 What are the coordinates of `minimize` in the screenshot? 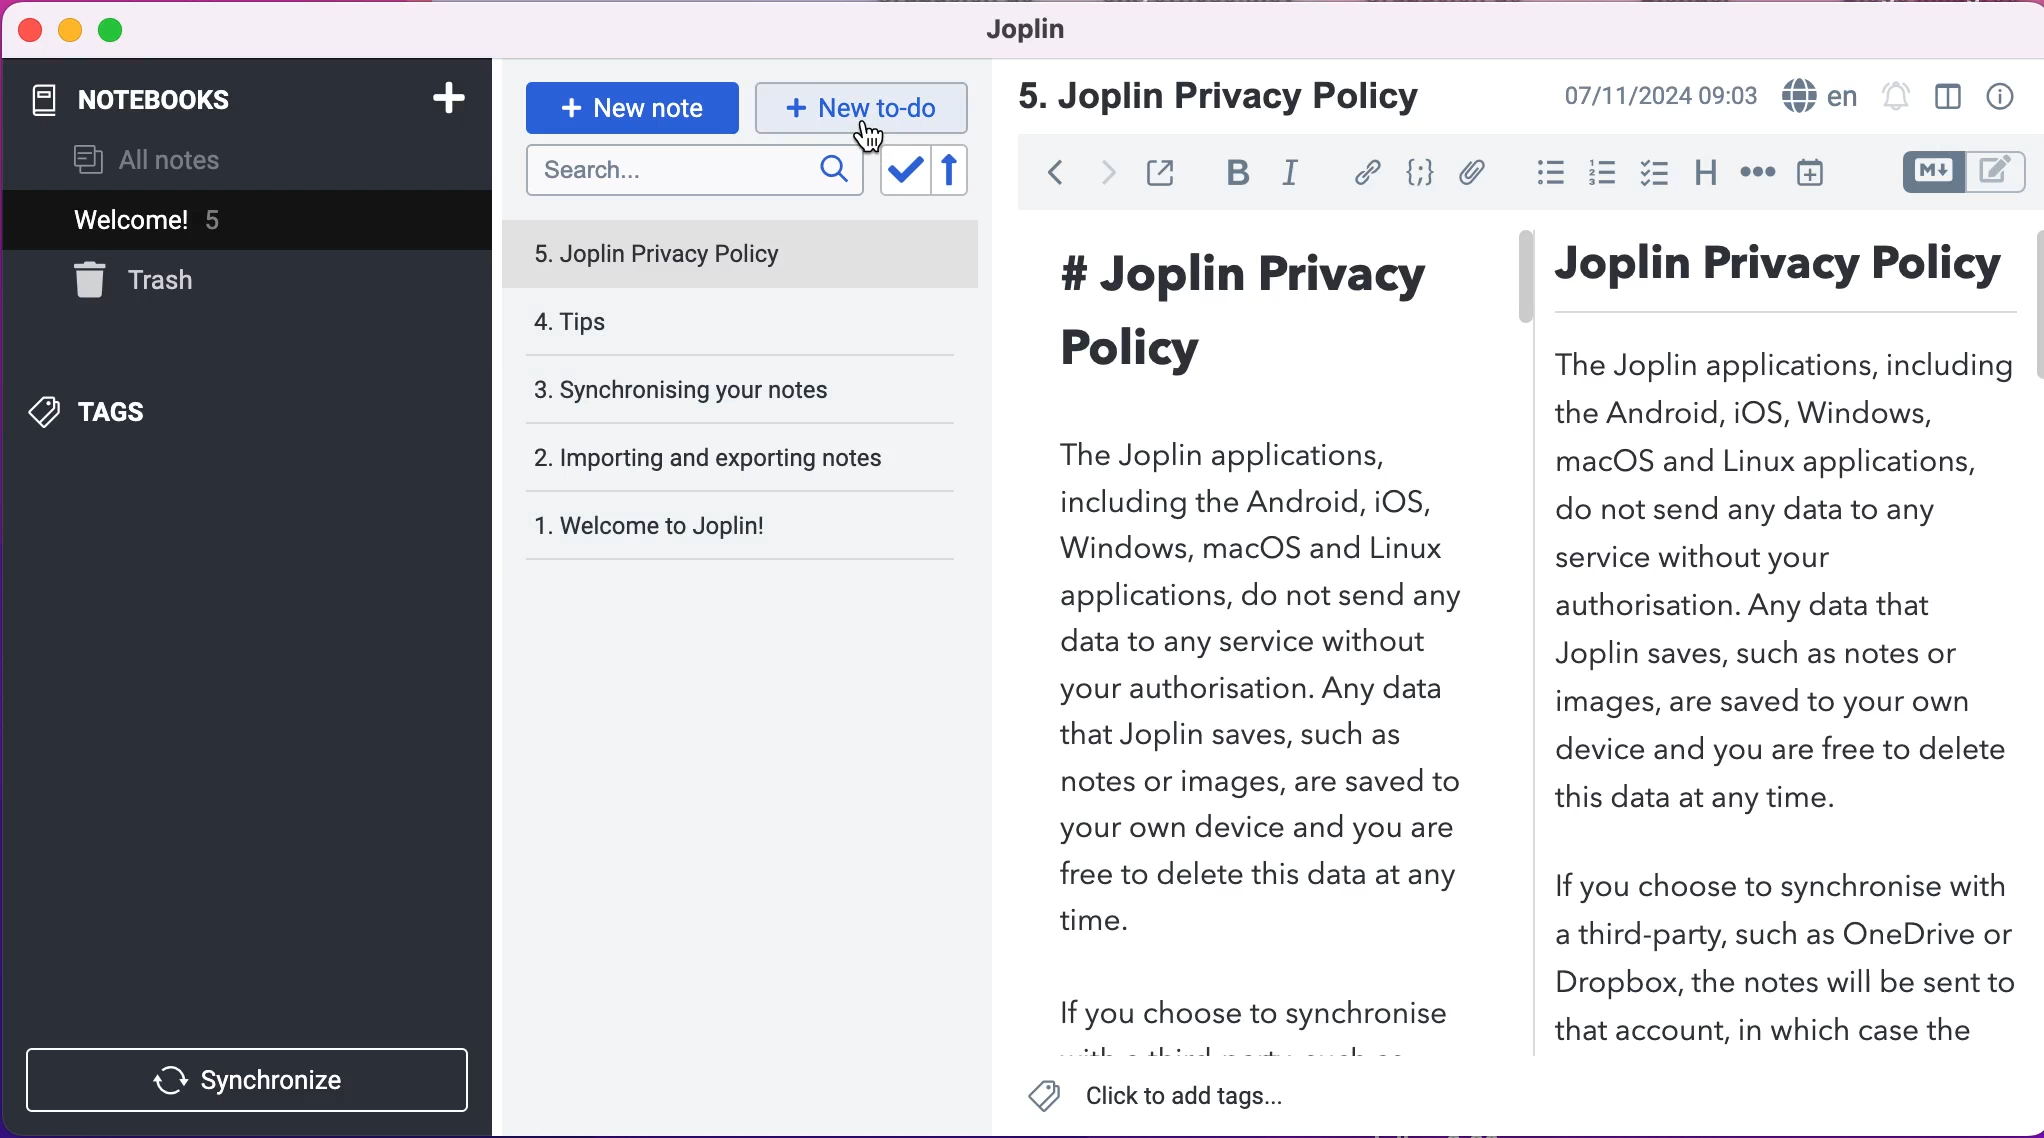 It's located at (69, 31).